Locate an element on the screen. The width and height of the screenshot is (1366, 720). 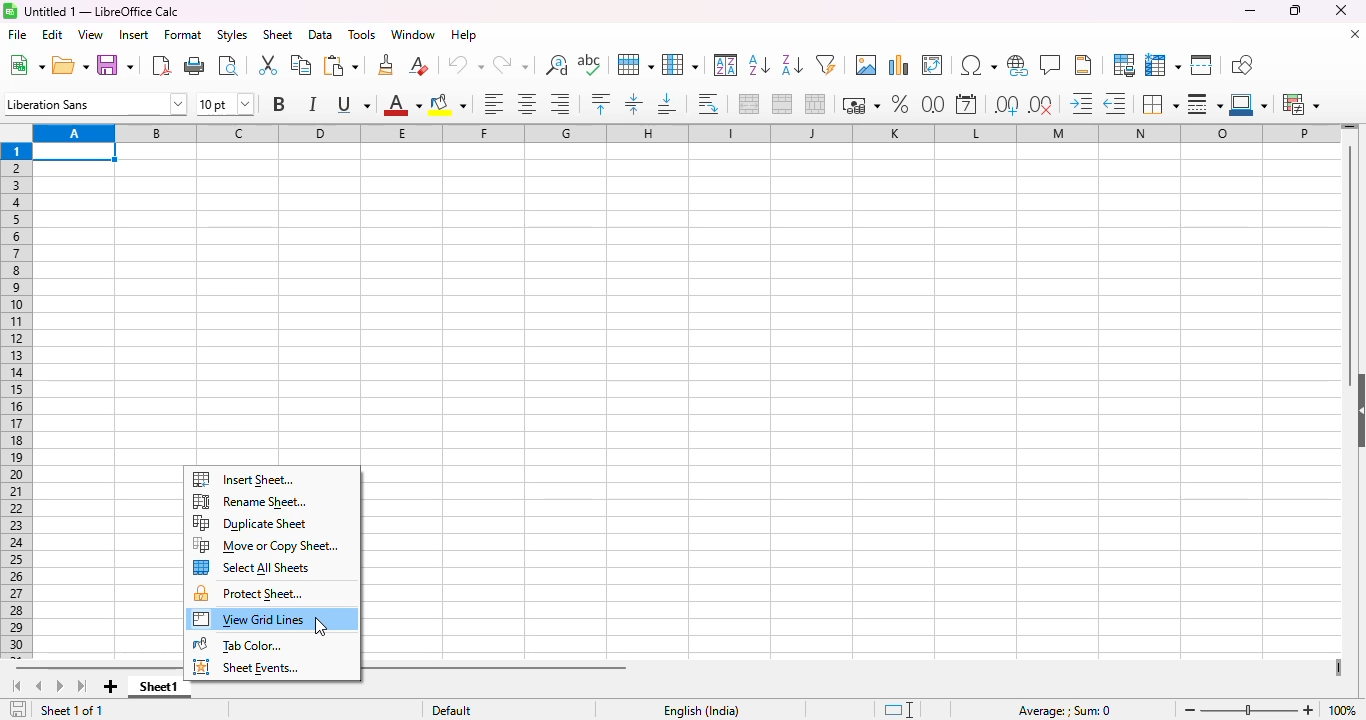
insert comment is located at coordinates (1050, 65).